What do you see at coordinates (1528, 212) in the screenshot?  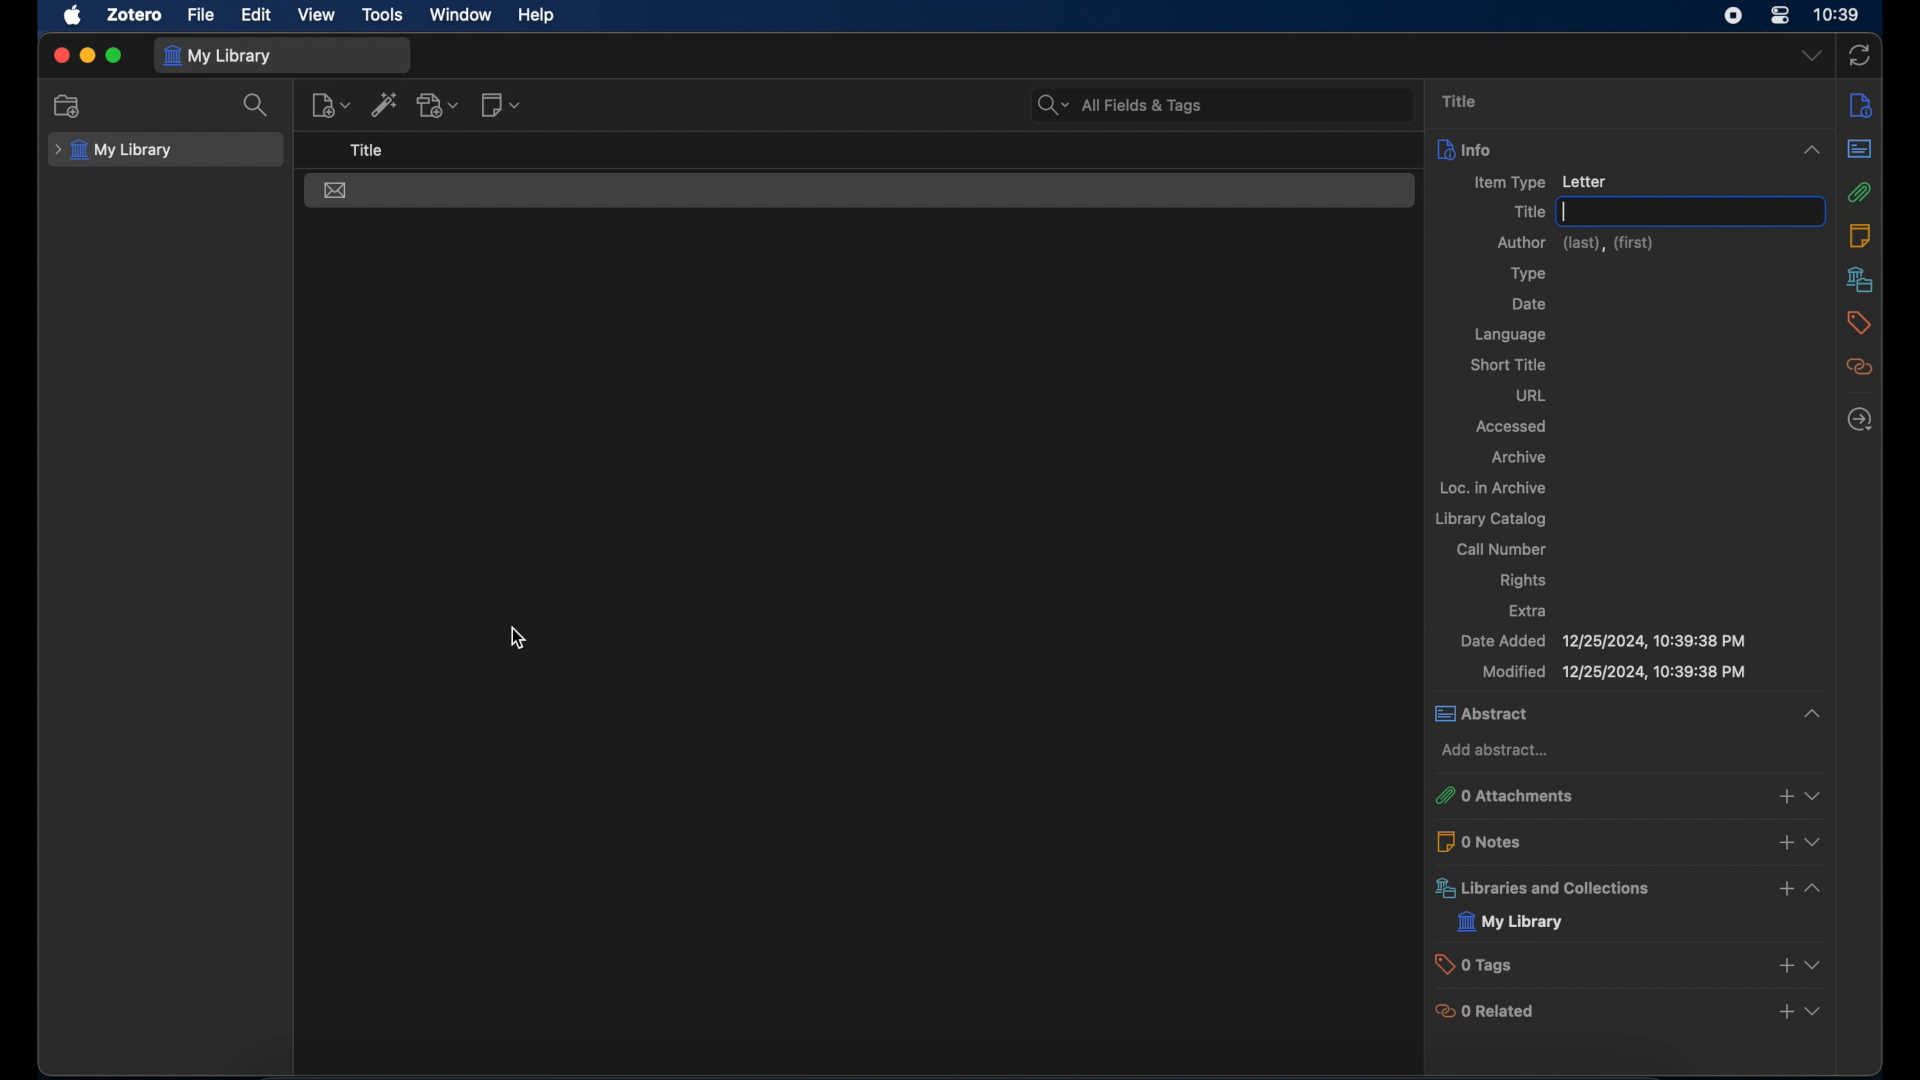 I see `title` at bounding box center [1528, 212].